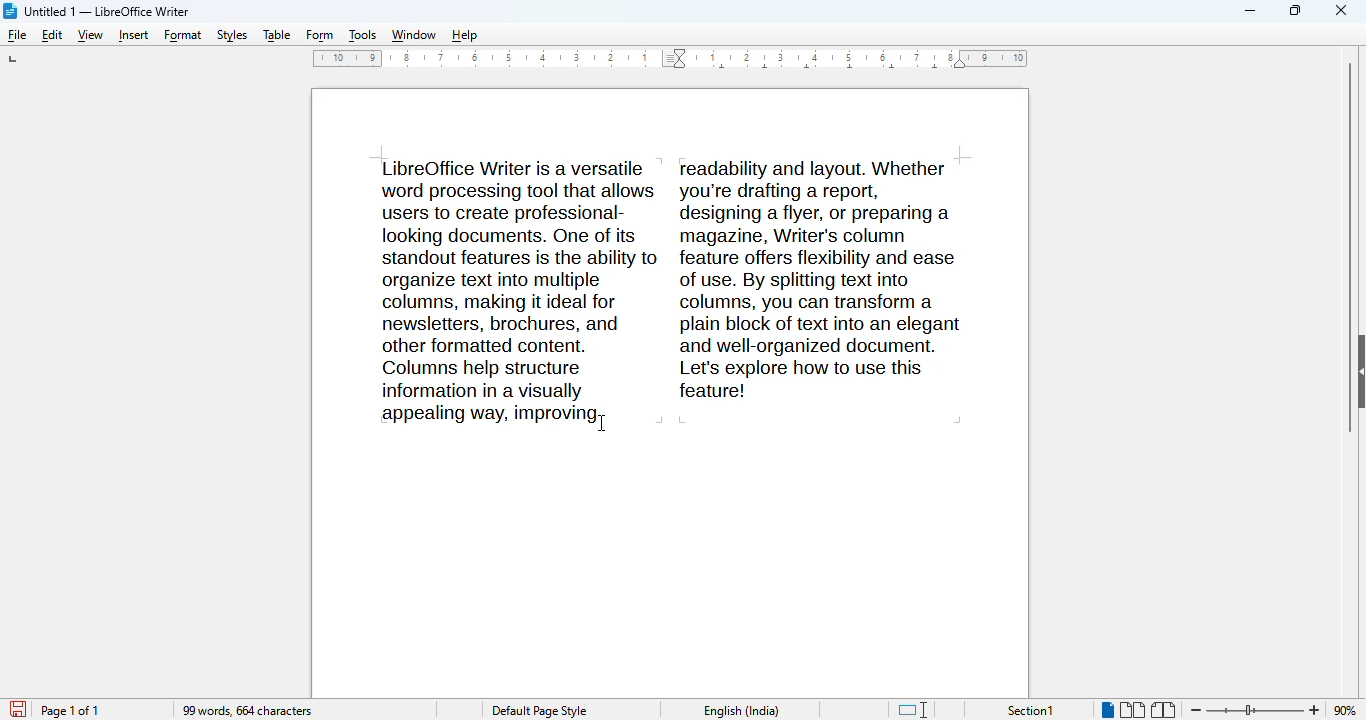 This screenshot has width=1366, height=720. I want to click on center tab, so click(721, 67).